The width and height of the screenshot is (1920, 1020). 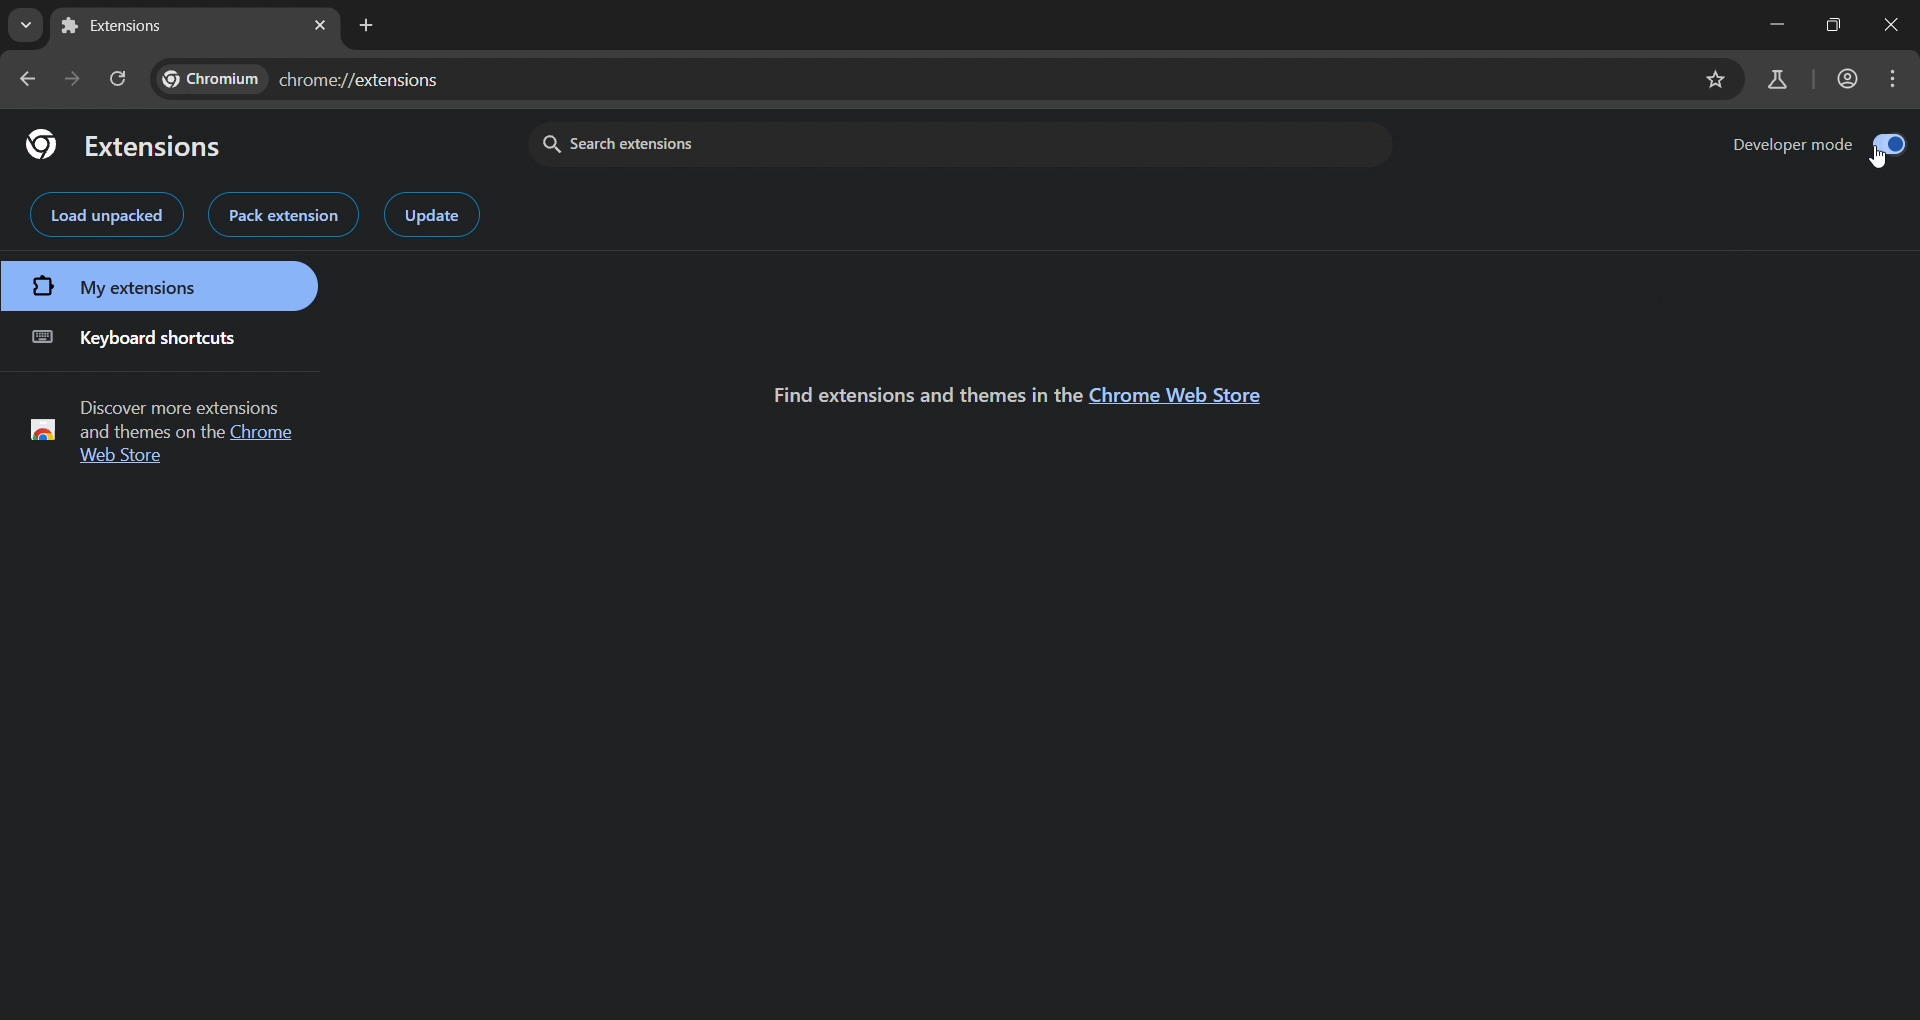 I want to click on go forward one page, so click(x=76, y=79).